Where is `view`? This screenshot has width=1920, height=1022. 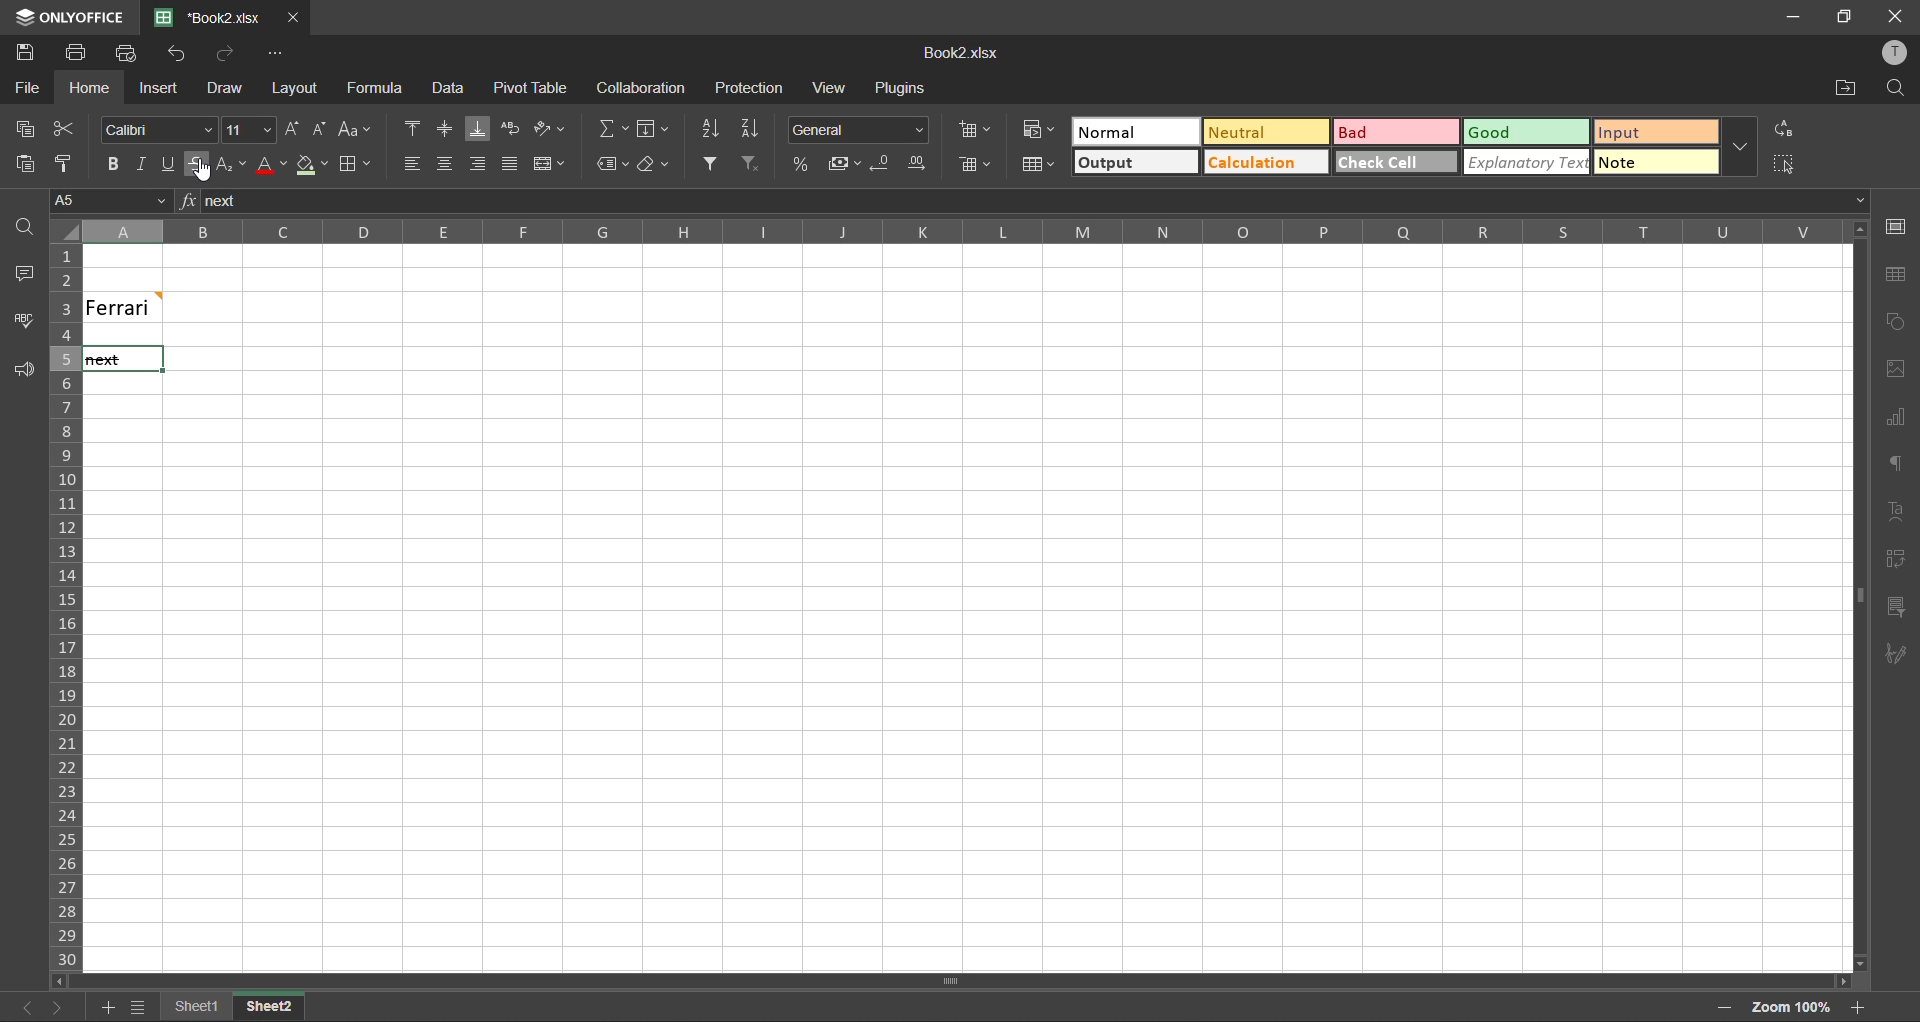 view is located at coordinates (833, 87).